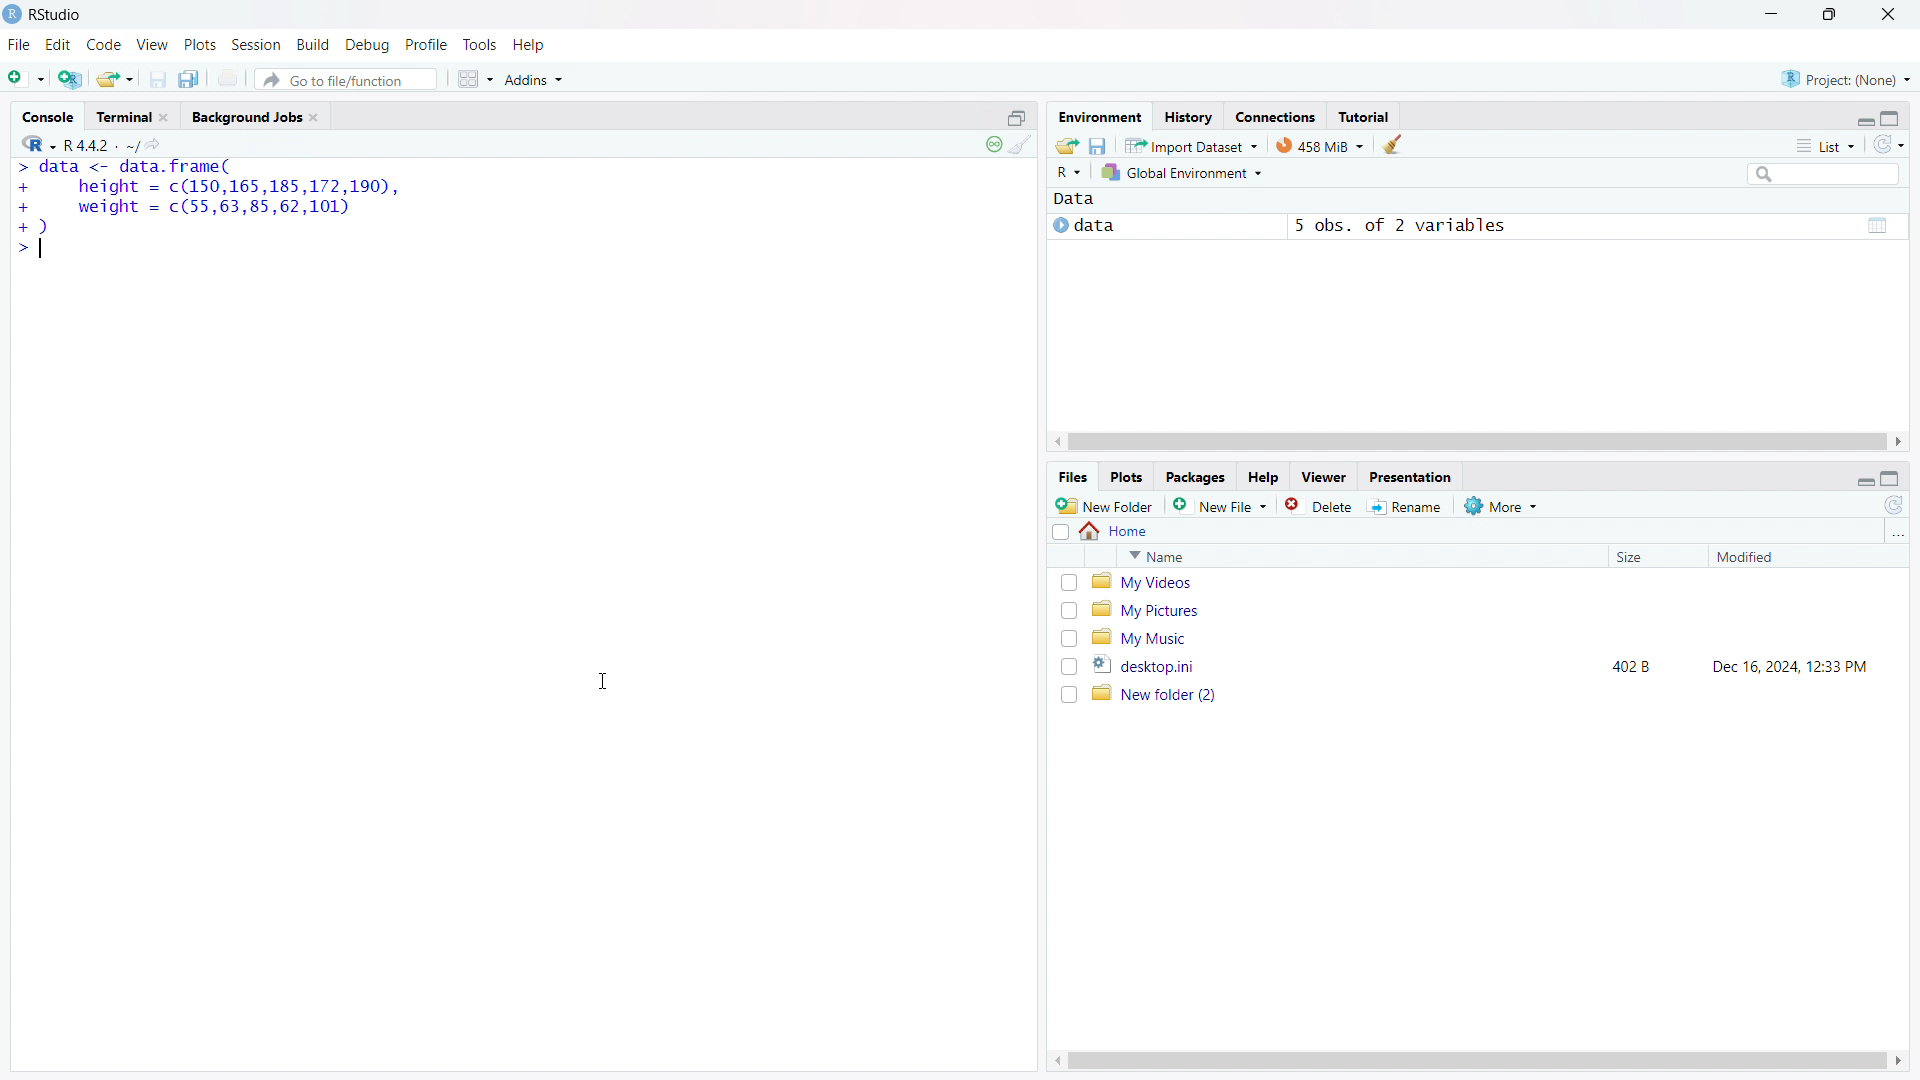  What do you see at coordinates (157, 143) in the screenshot?
I see `view the current working directory` at bounding box center [157, 143].